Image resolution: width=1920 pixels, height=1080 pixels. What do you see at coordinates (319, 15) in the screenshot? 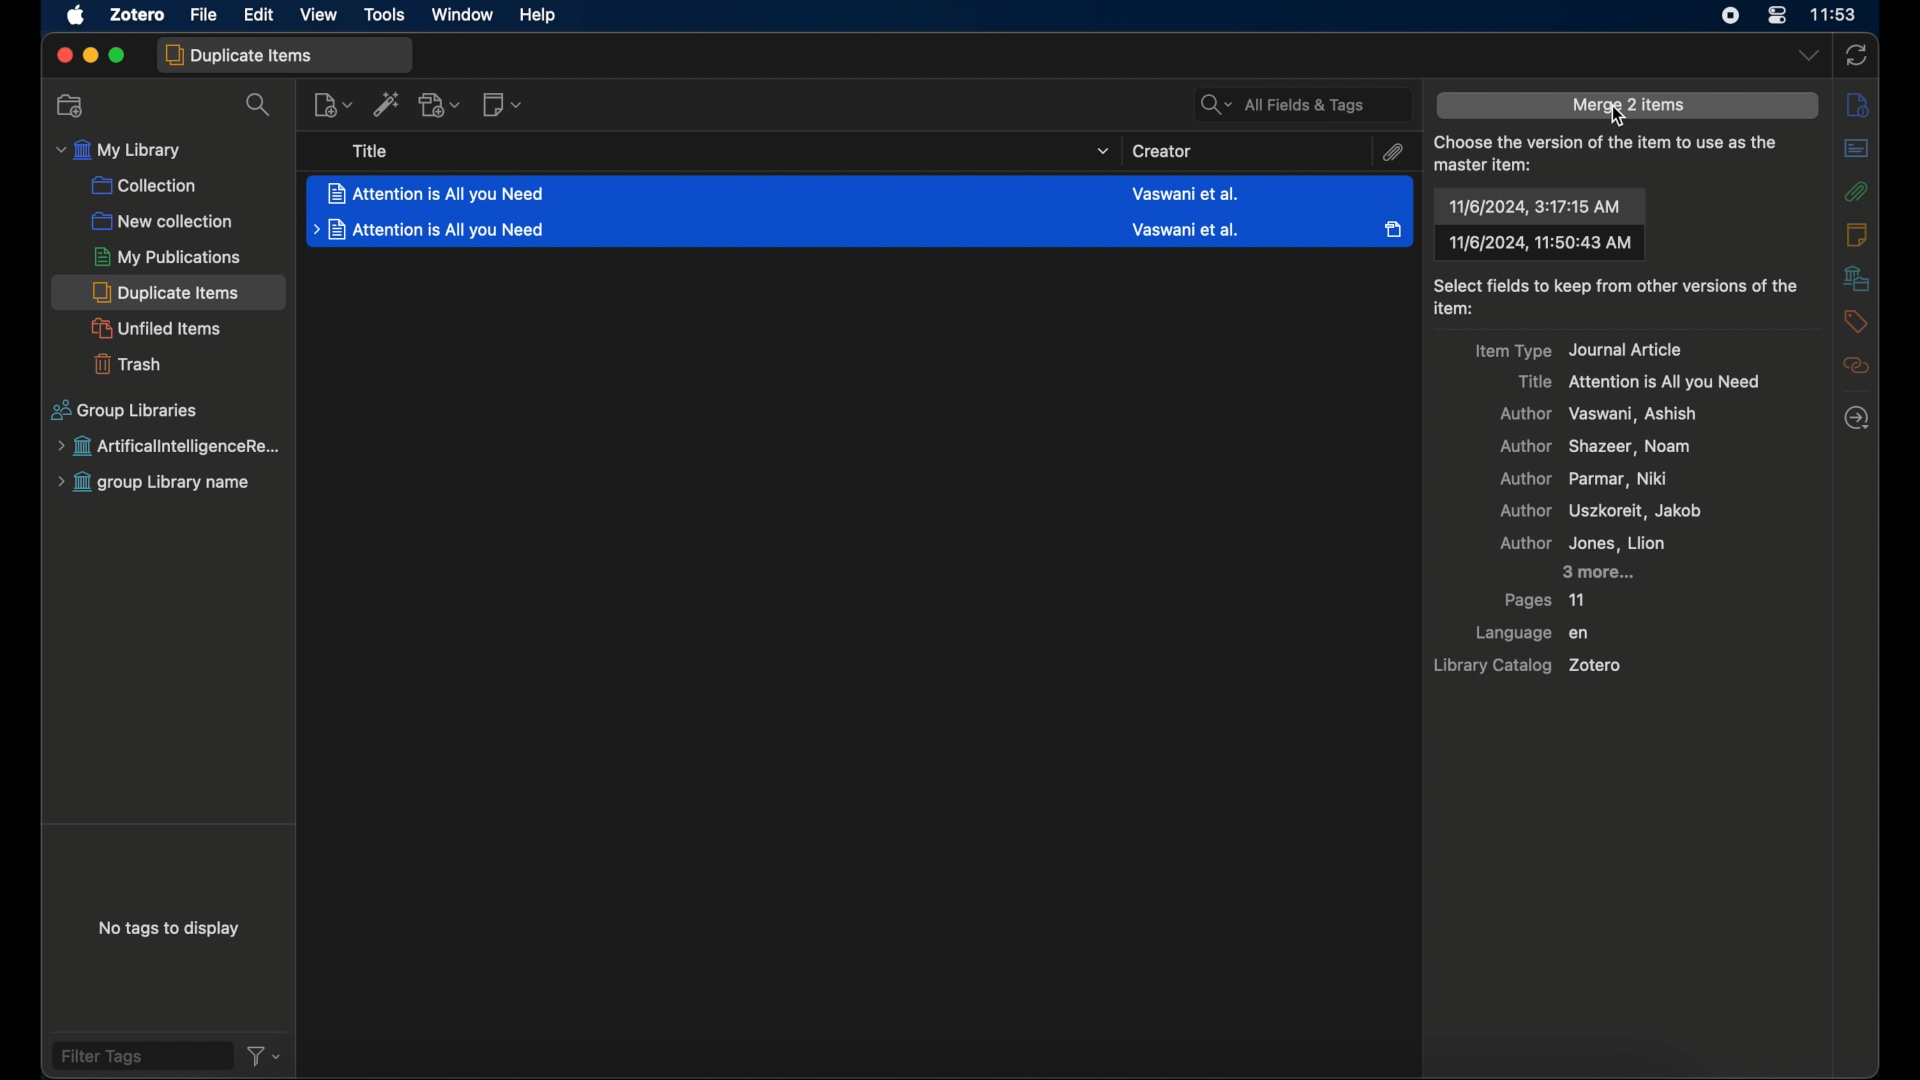
I see `view` at bounding box center [319, 15].